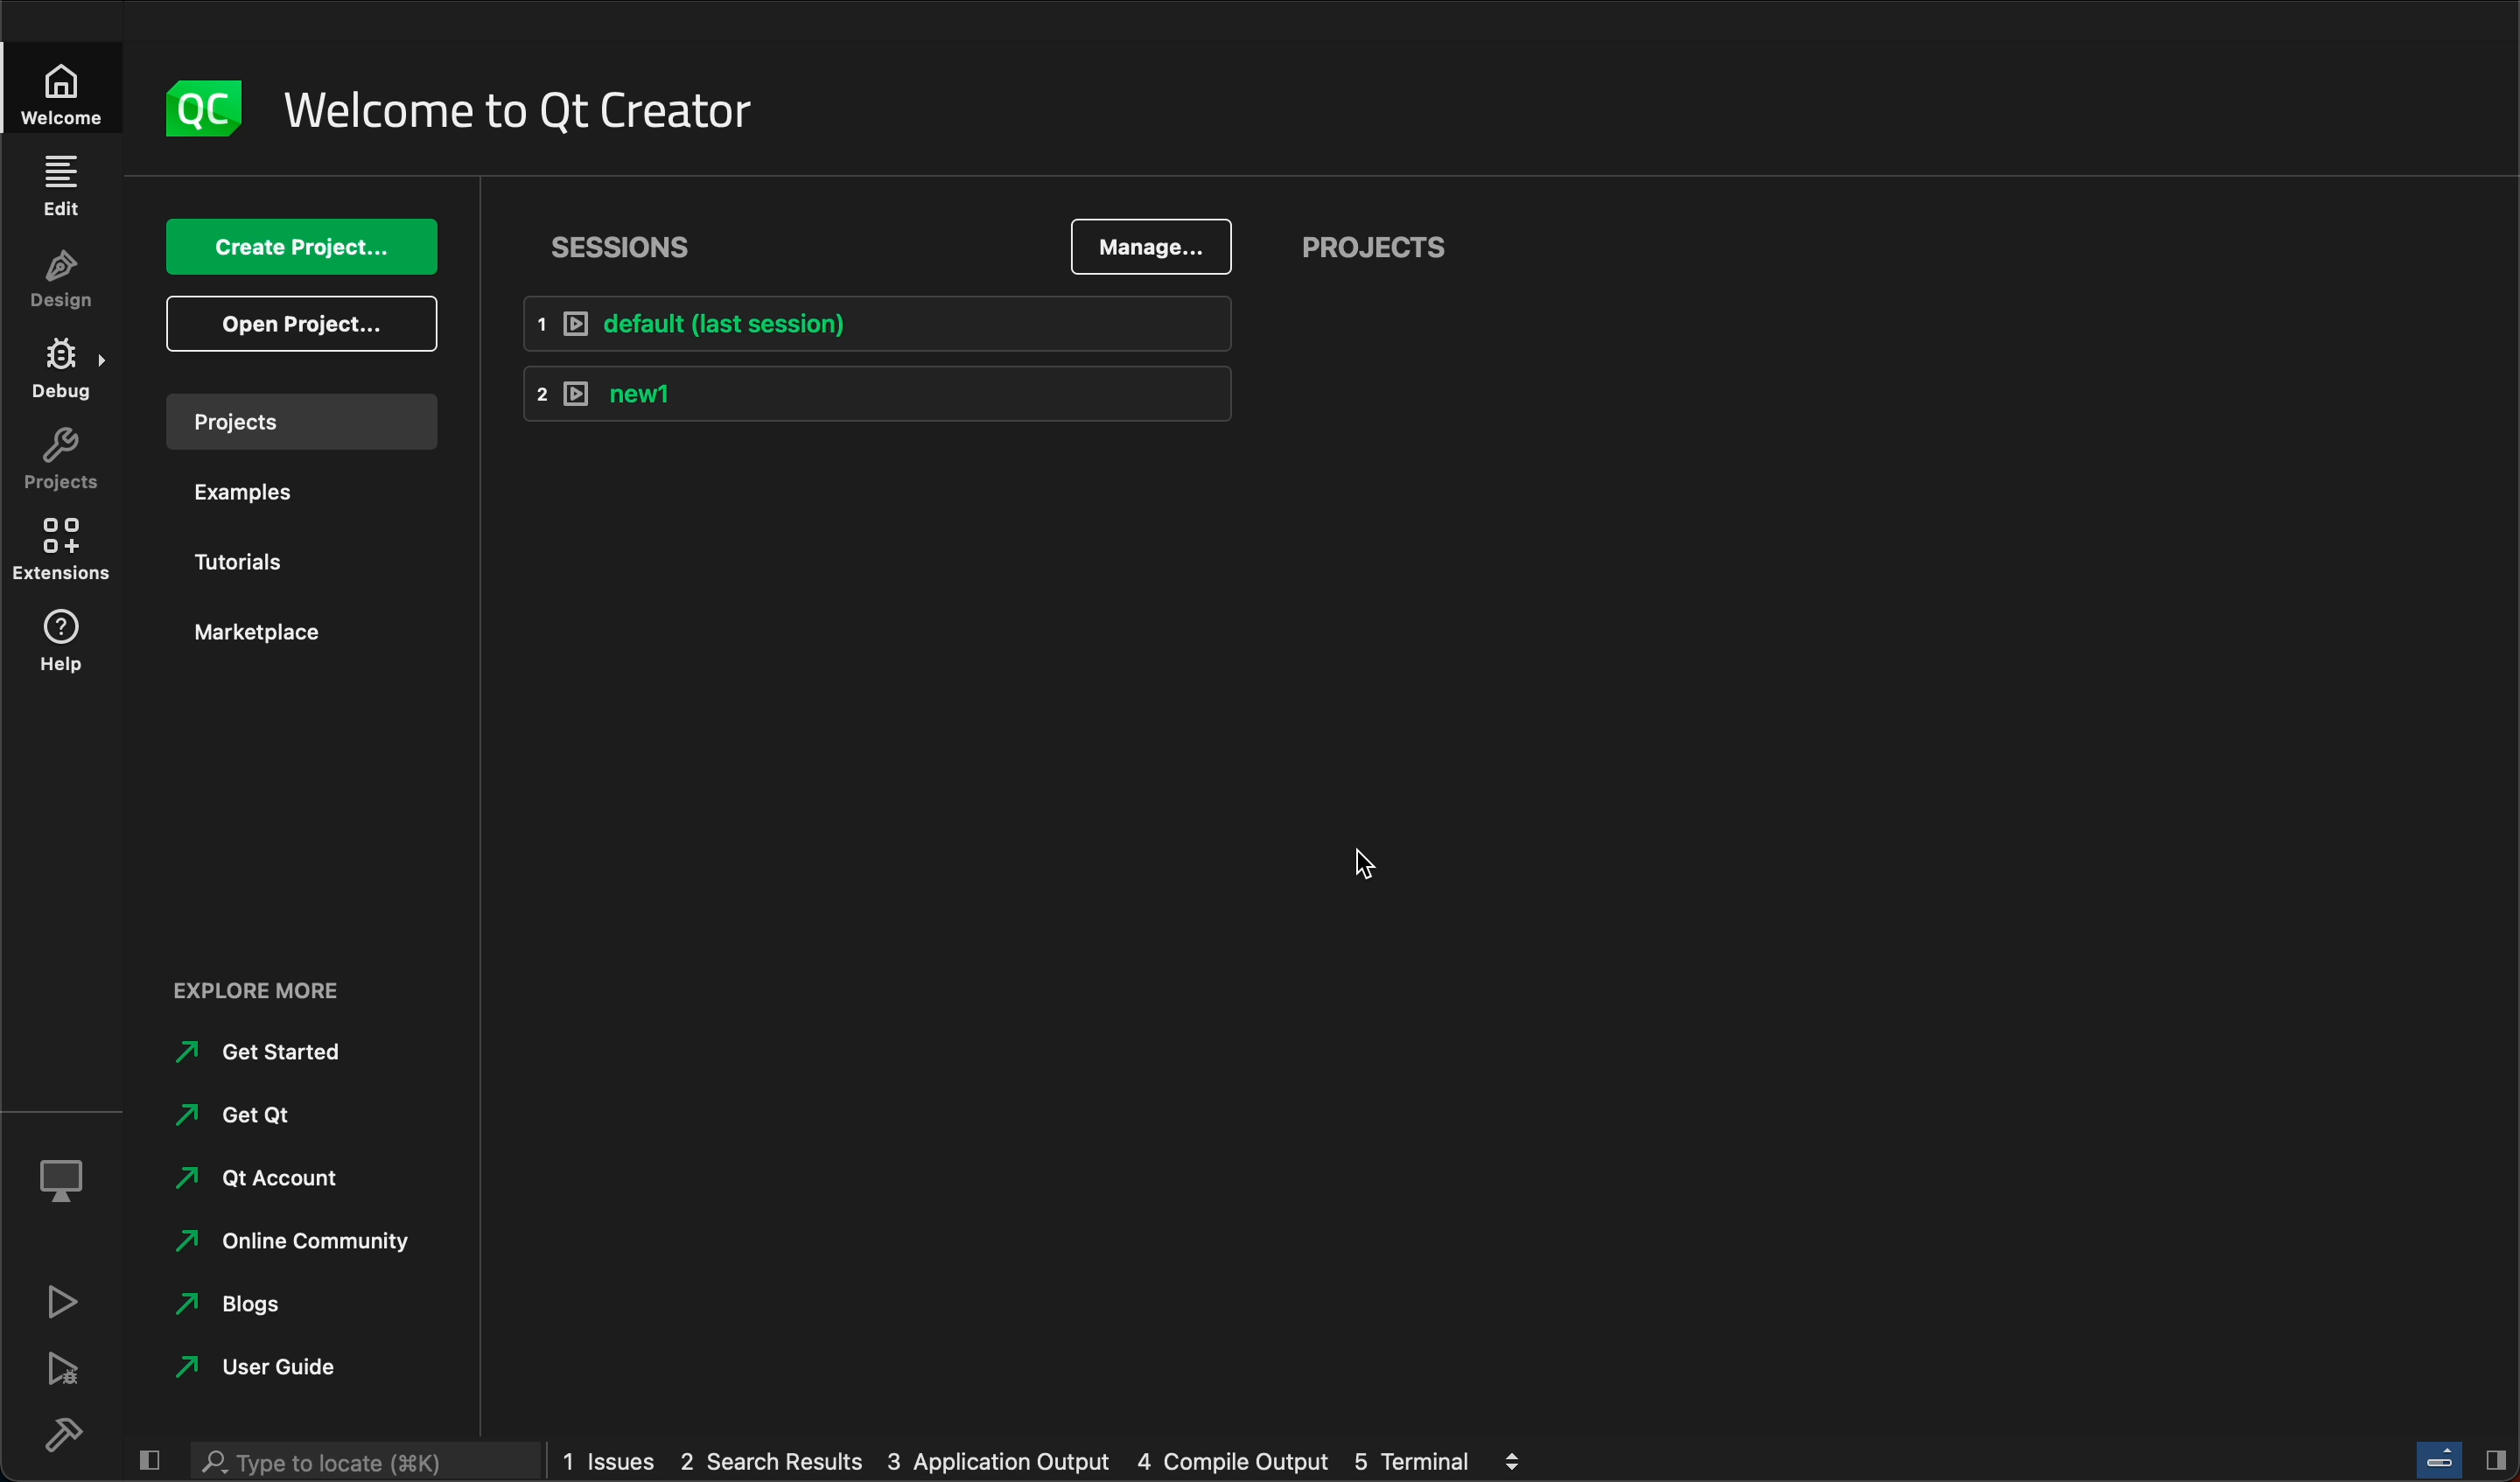 The width and height of the screenshot is (2520, 1482). Describe the element at coordinates (297, 1110) in the screenshot. I see `get qt` at that location.